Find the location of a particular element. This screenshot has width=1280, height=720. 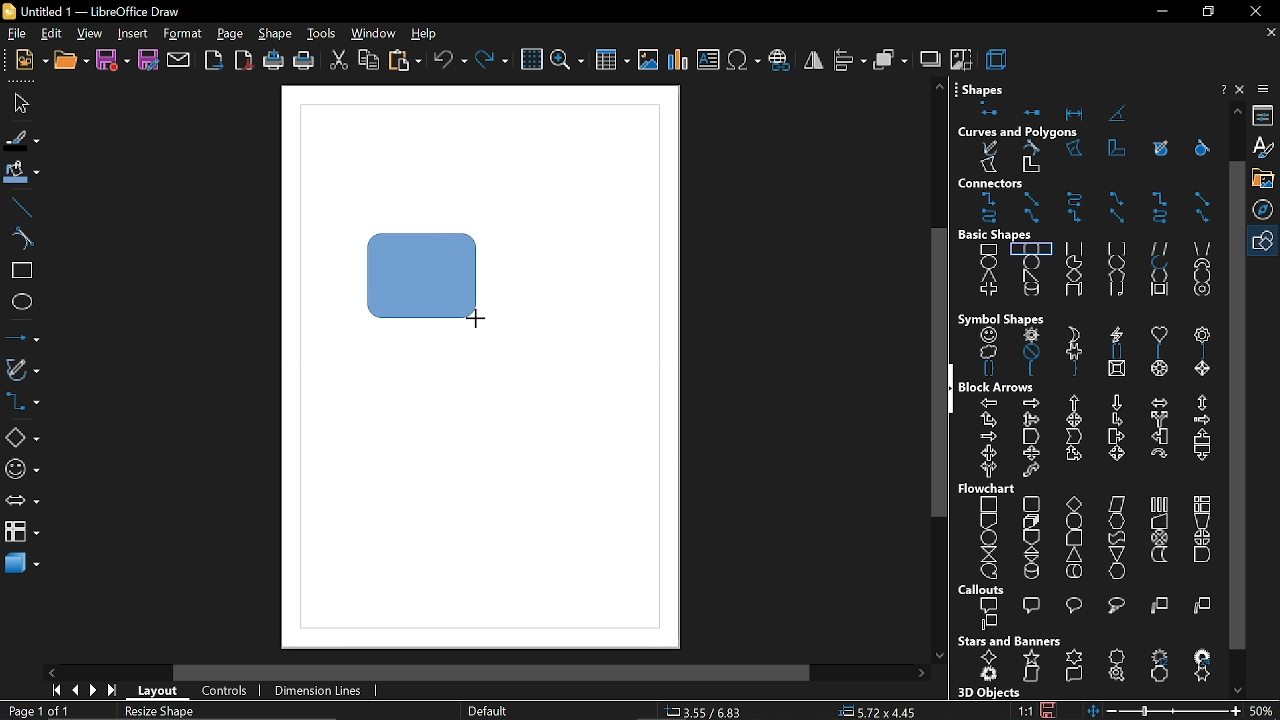

block arrows is located at coordinates (1090, 438).